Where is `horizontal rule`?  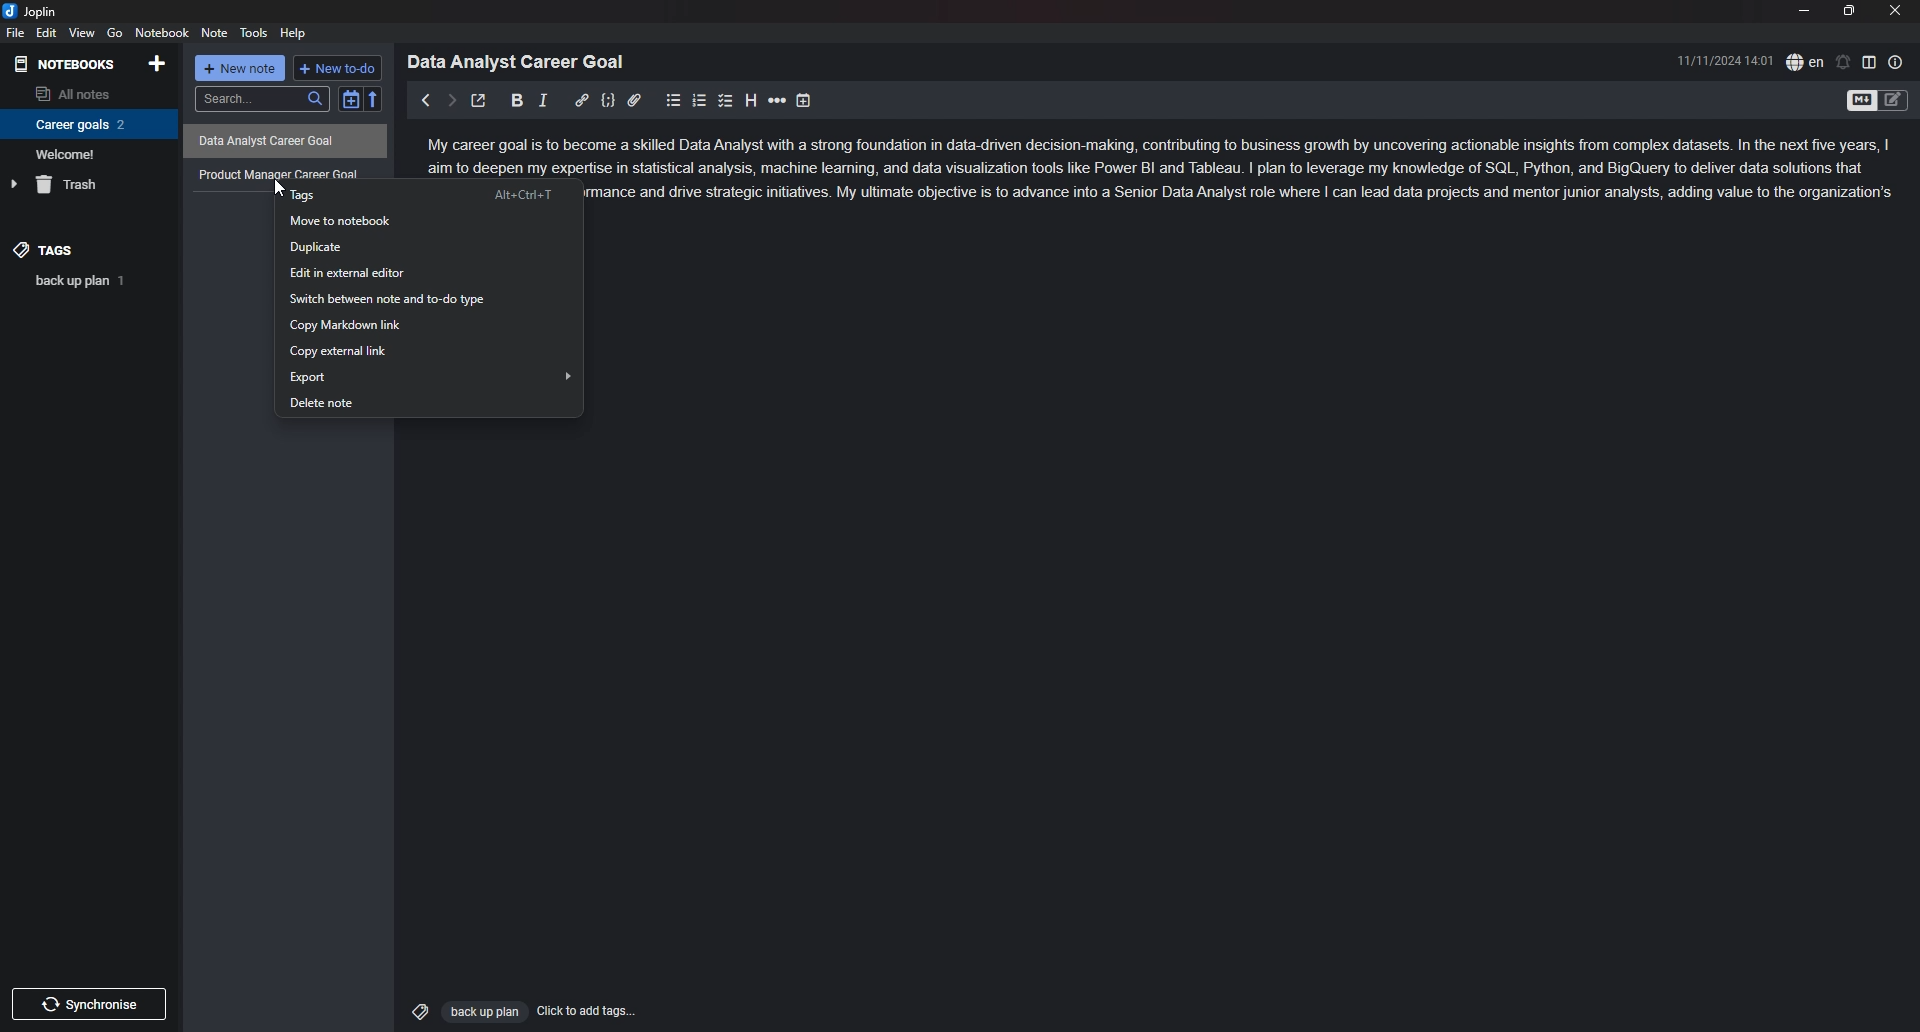 horizontal rule is located at coordinates (777, 101).